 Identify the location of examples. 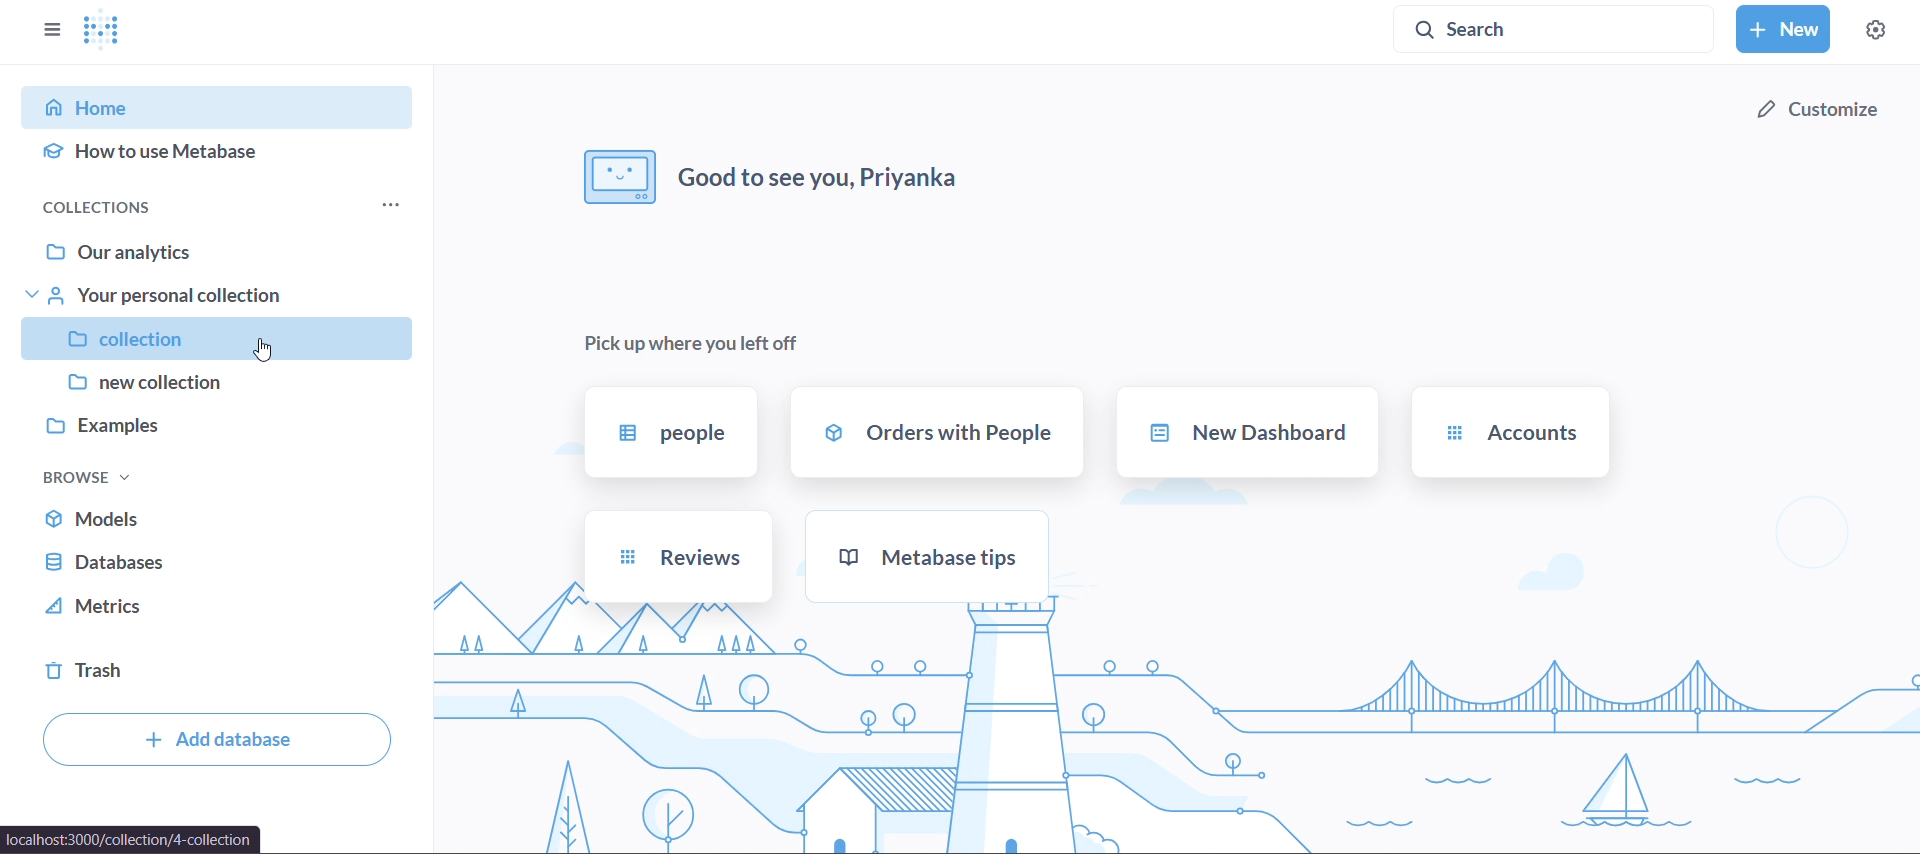
(216, 434).